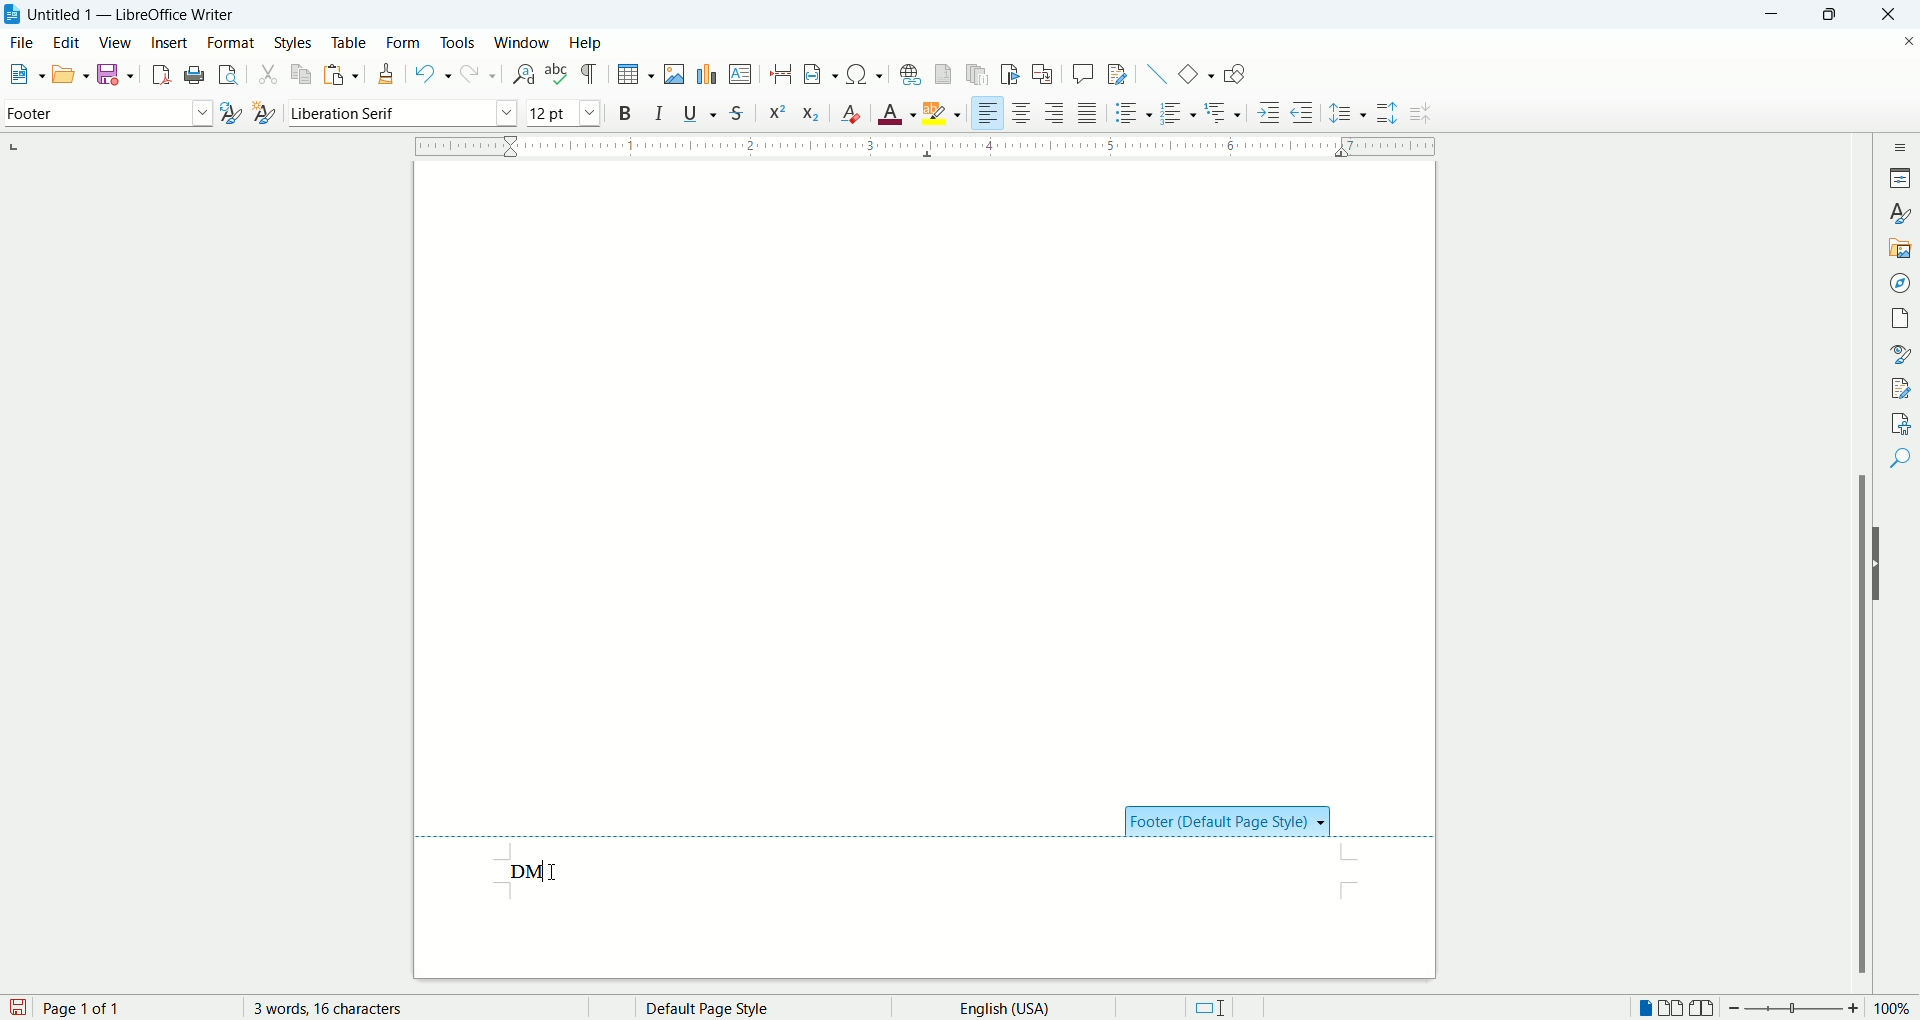  What do you see at coordinates (1083, 73) in the screenshot?
I see `insert comment` at bounding box center [1083, 73].